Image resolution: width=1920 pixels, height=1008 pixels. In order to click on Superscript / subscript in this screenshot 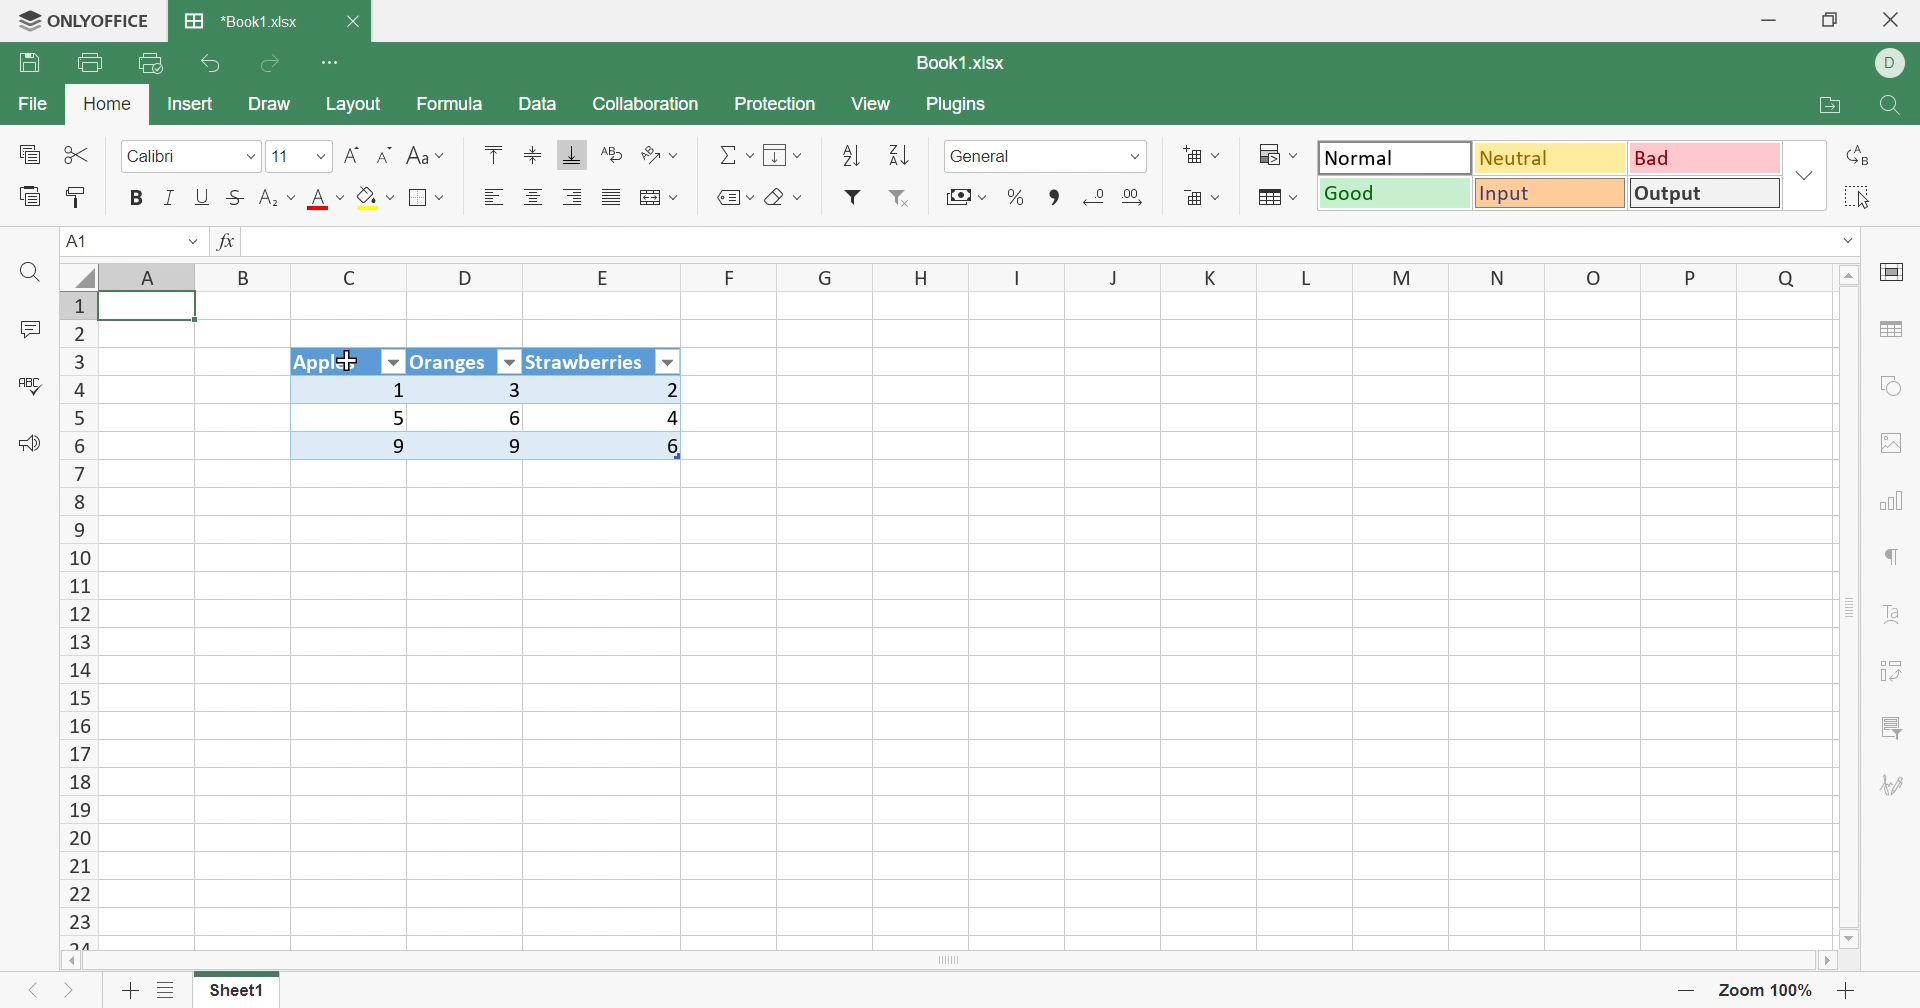, I will do `click(279, 199)`.